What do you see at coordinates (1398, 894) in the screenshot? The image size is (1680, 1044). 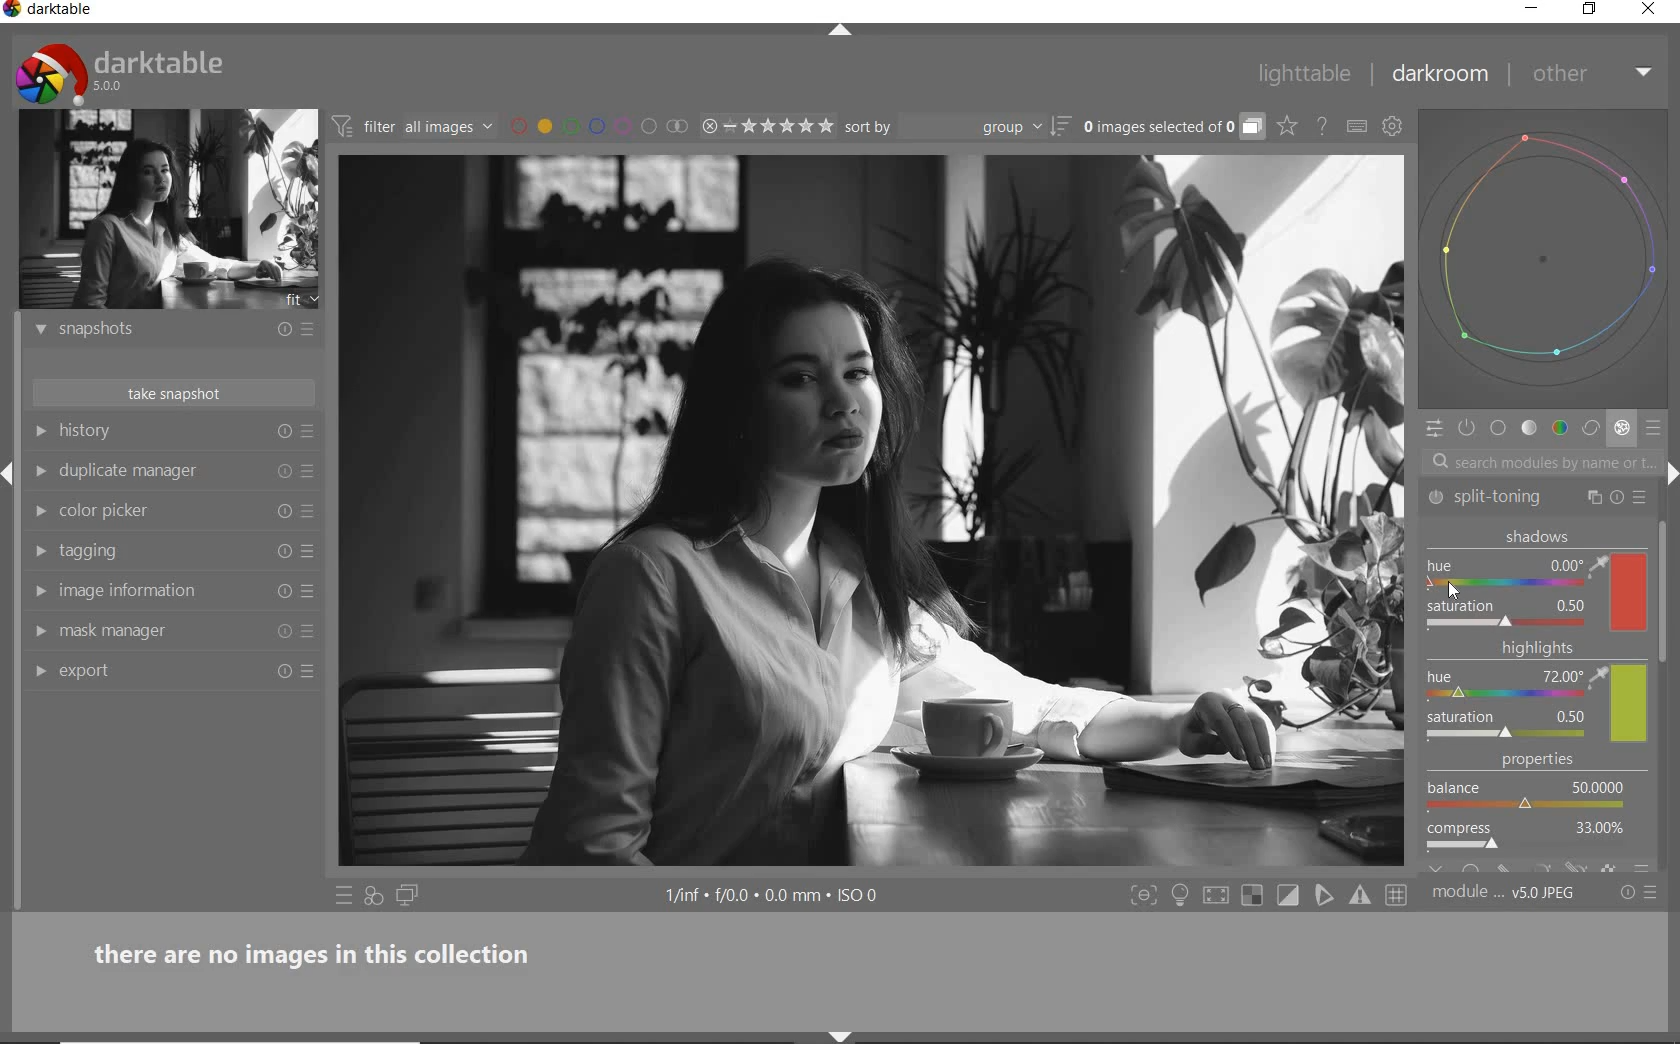 I see `Toggle guide lines` at bounding box center [1398, 894].